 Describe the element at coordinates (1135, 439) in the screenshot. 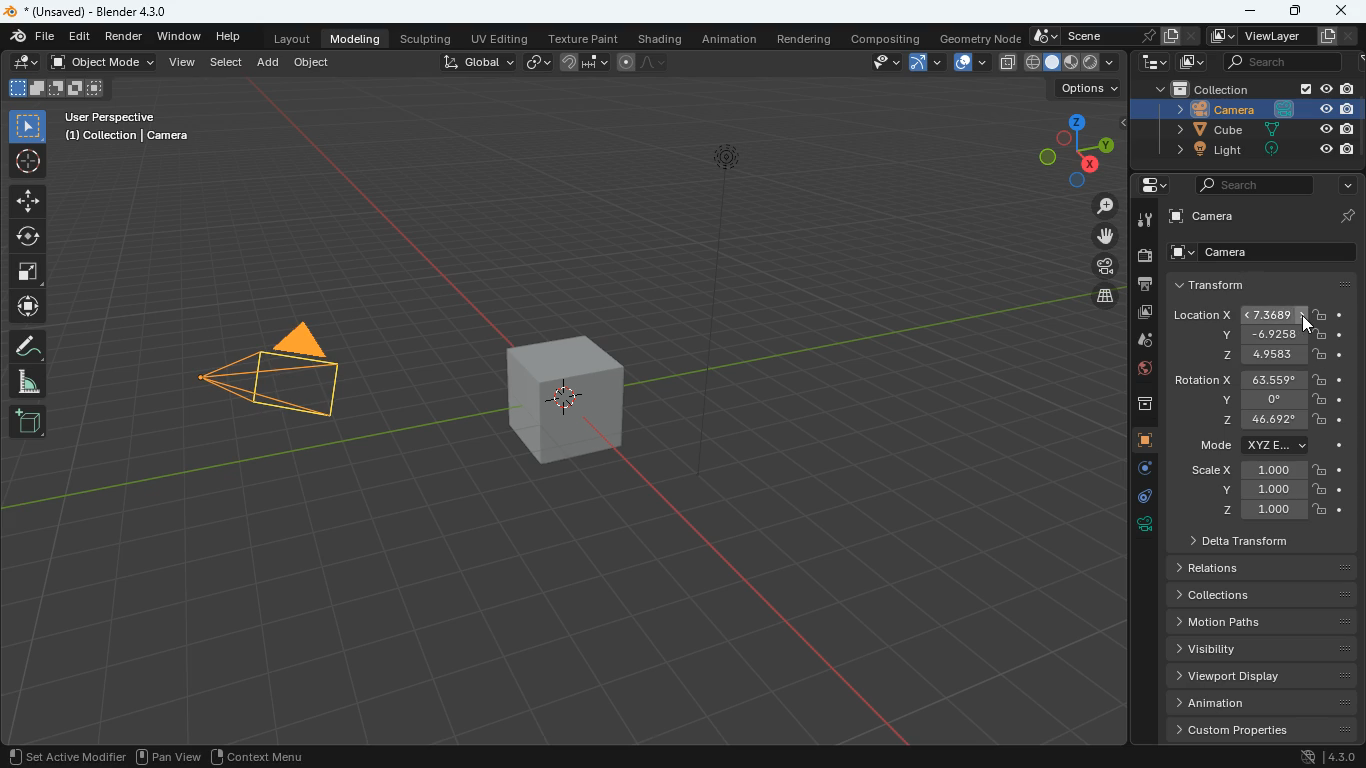

I see `cube` at that location.